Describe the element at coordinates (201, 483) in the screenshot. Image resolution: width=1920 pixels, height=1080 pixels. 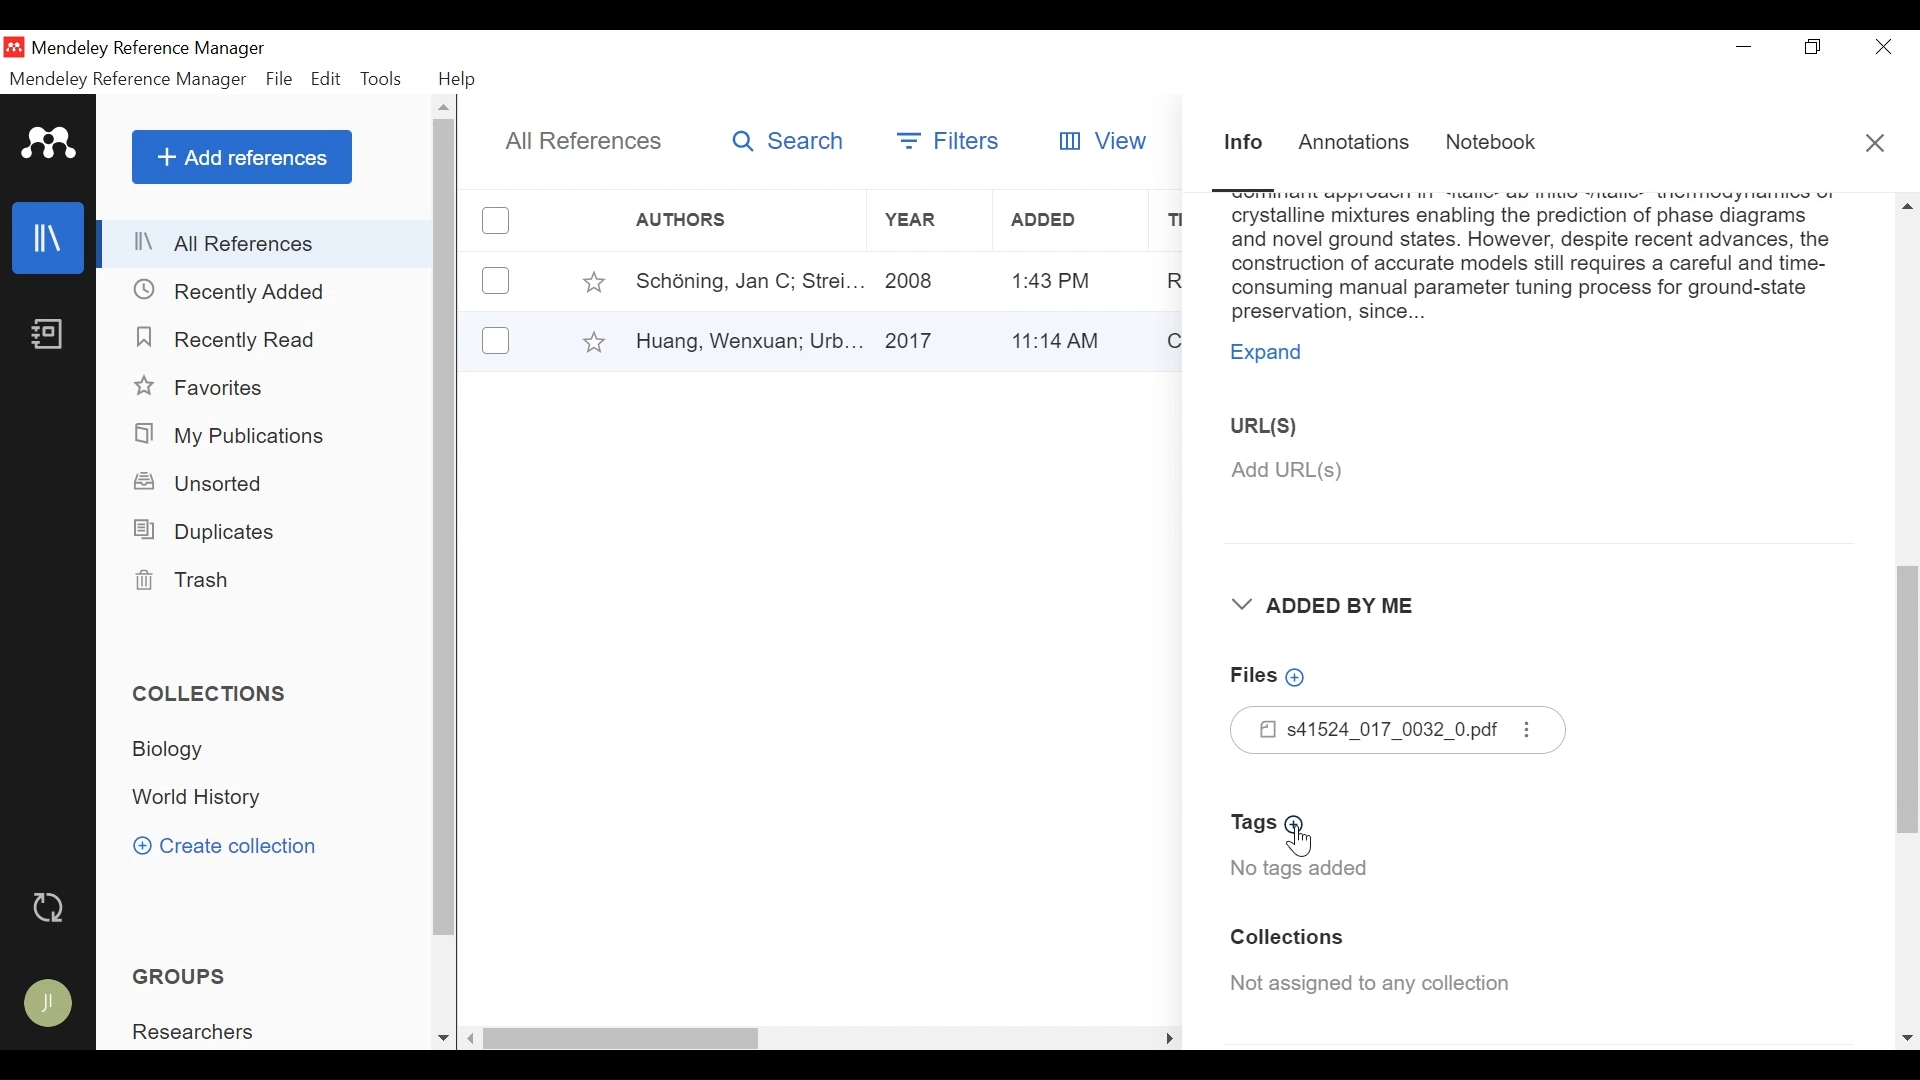
I see `Unsorted` at that location.